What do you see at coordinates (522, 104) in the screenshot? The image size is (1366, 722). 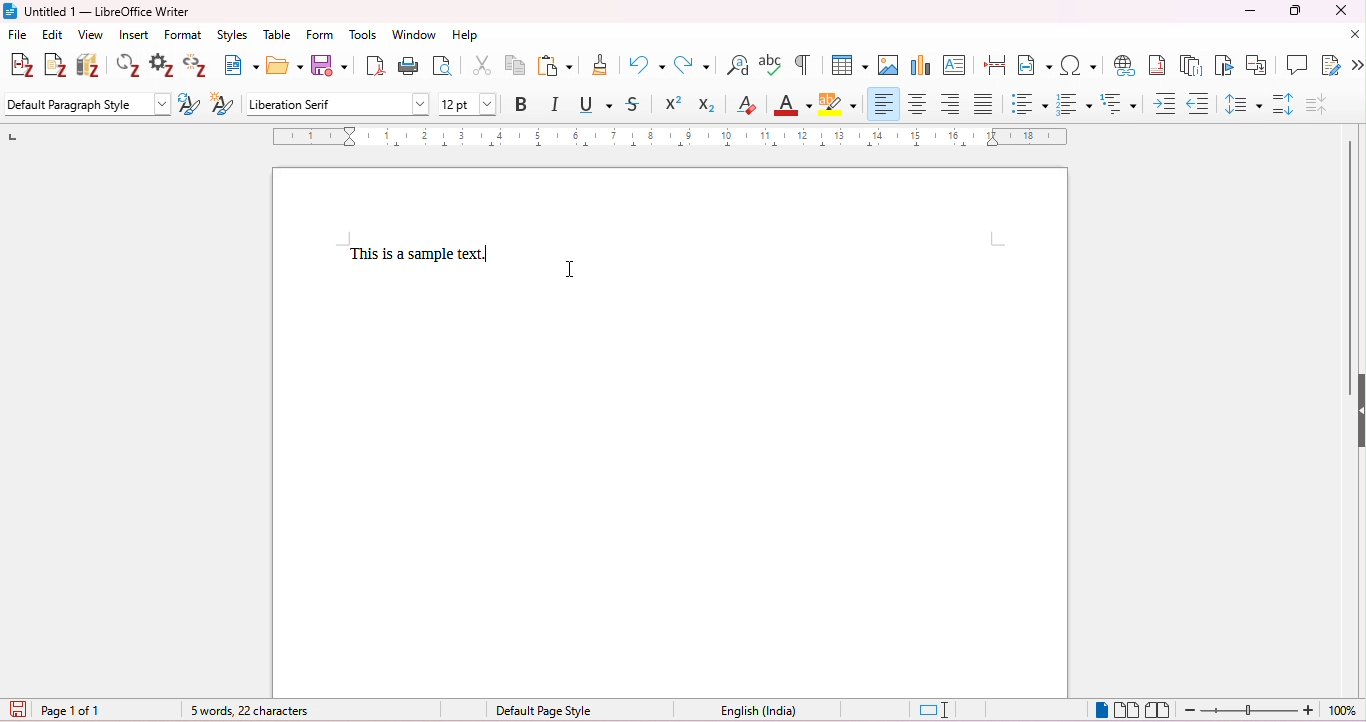 I see `bold` at bounding box center [522, 104].